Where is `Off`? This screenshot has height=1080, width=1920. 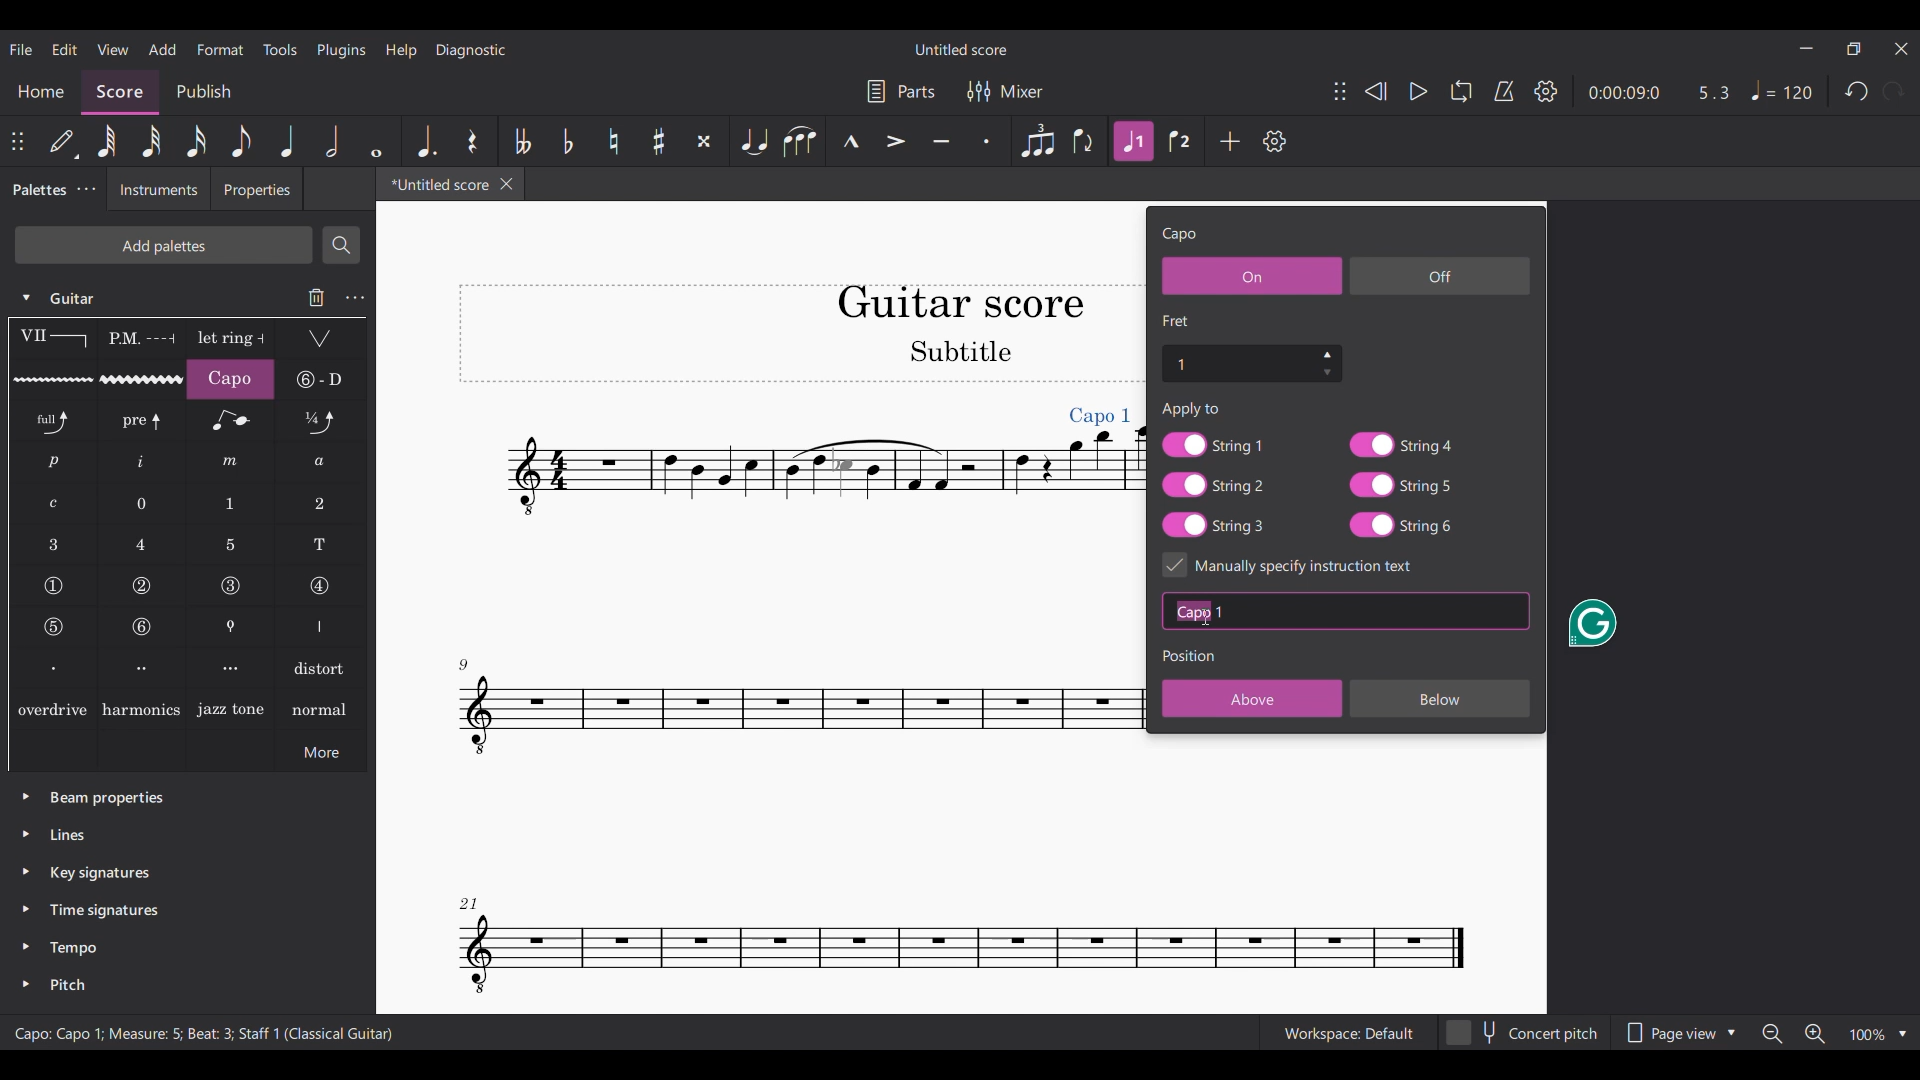 Off is located at coordinates (1440, 275).